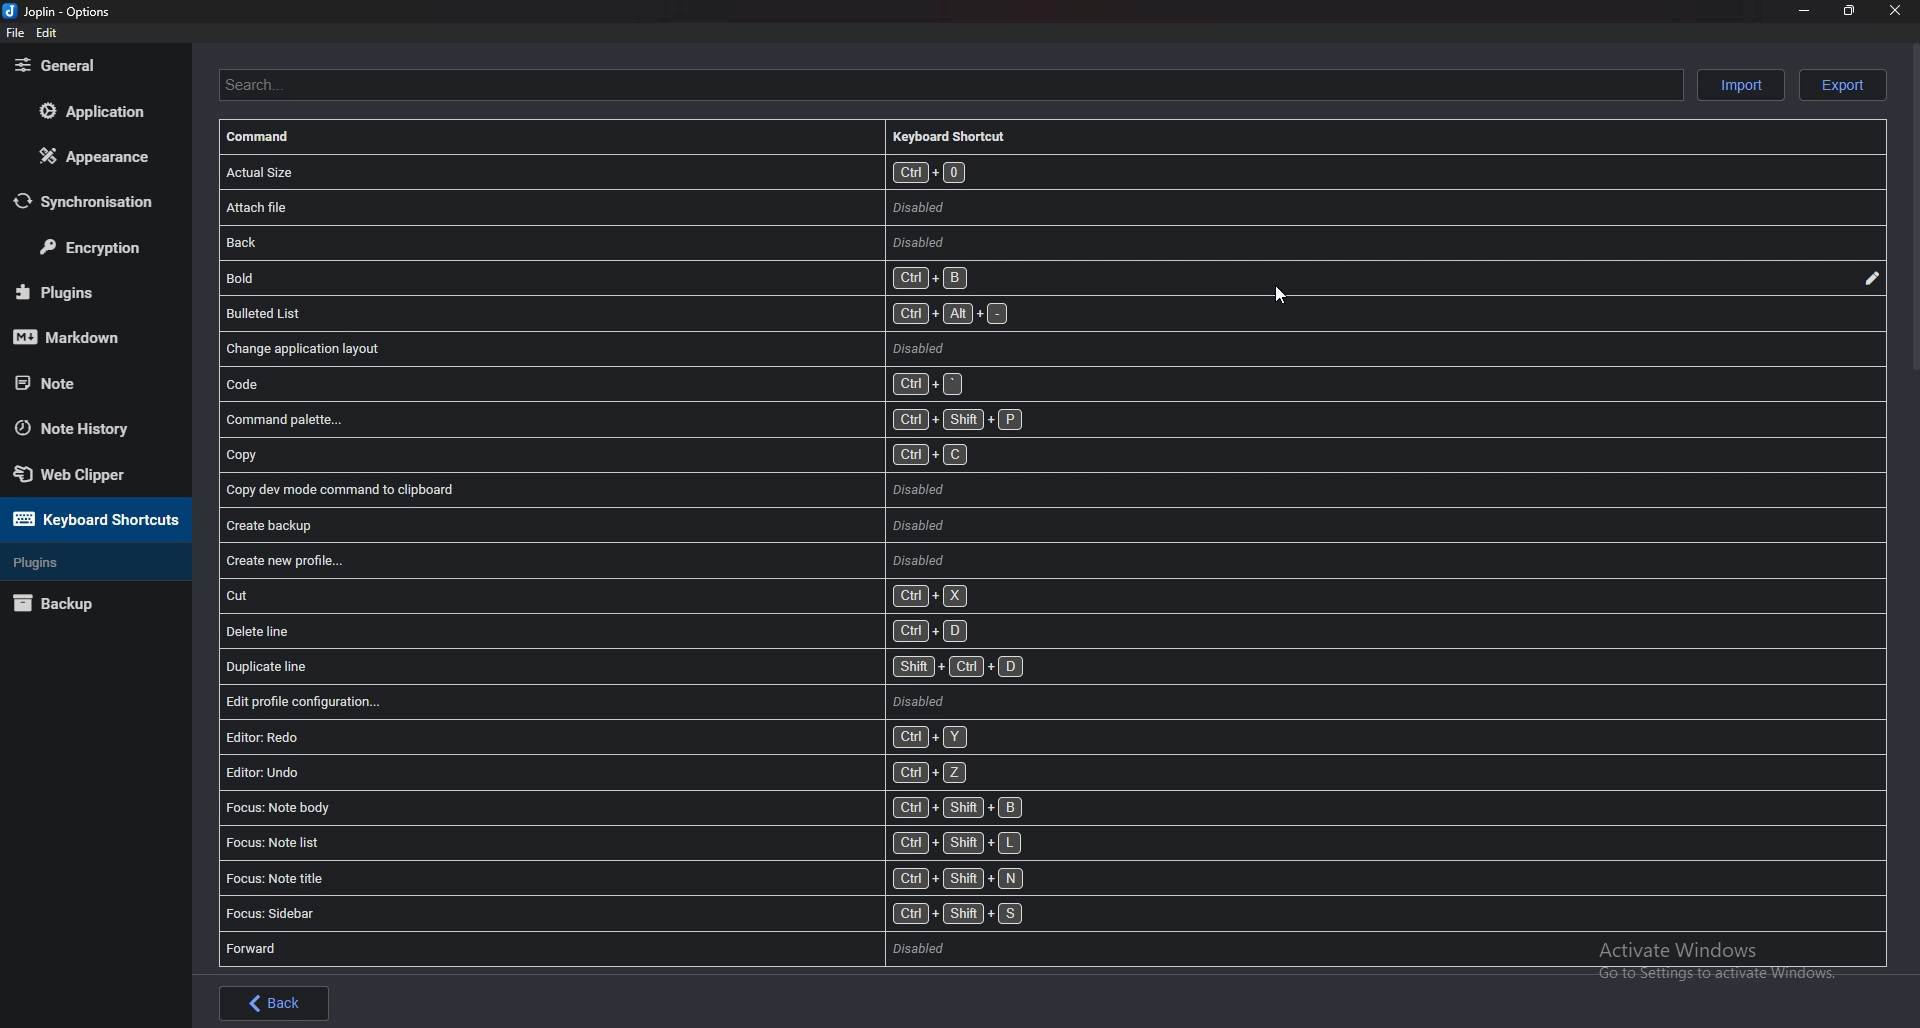 The image size is (1920, 1028). What do you see at coordinates (946, 84) in the screenshot?
I see `search` at bounding box center [946, 84].